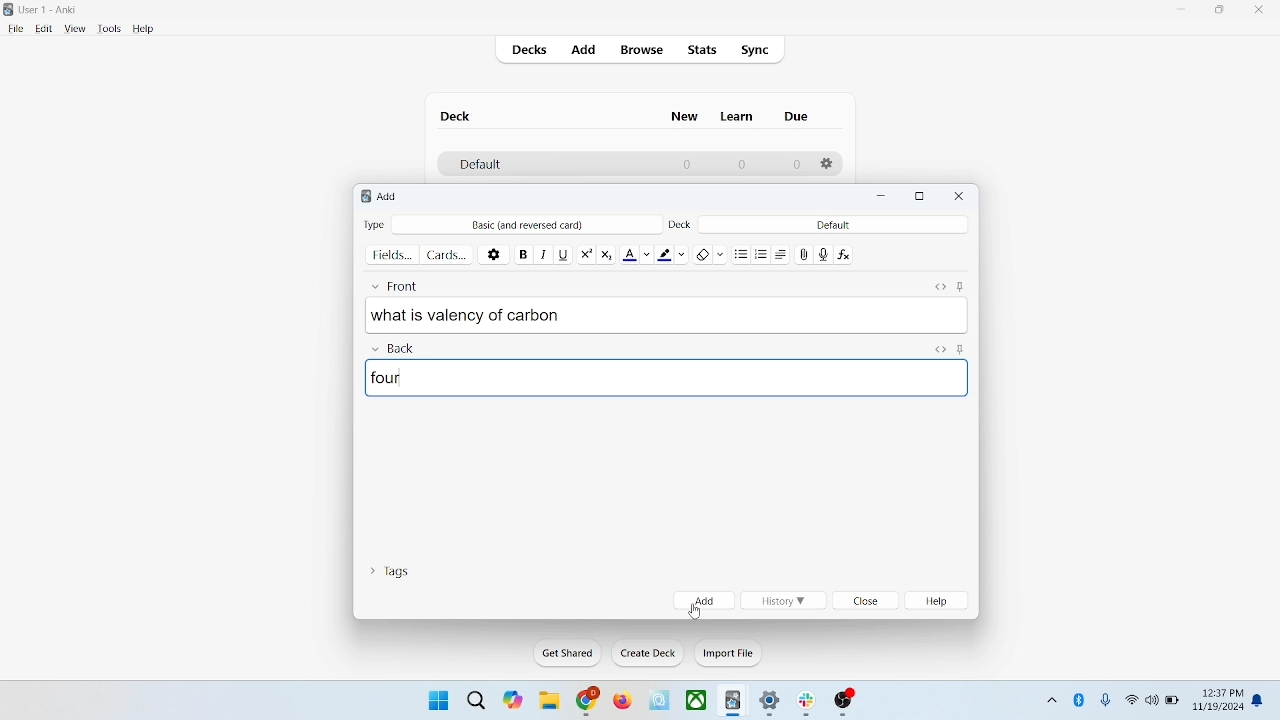 The width and height of the screenshot is (1280, 720). I want to click on italics, so click(541, 253).